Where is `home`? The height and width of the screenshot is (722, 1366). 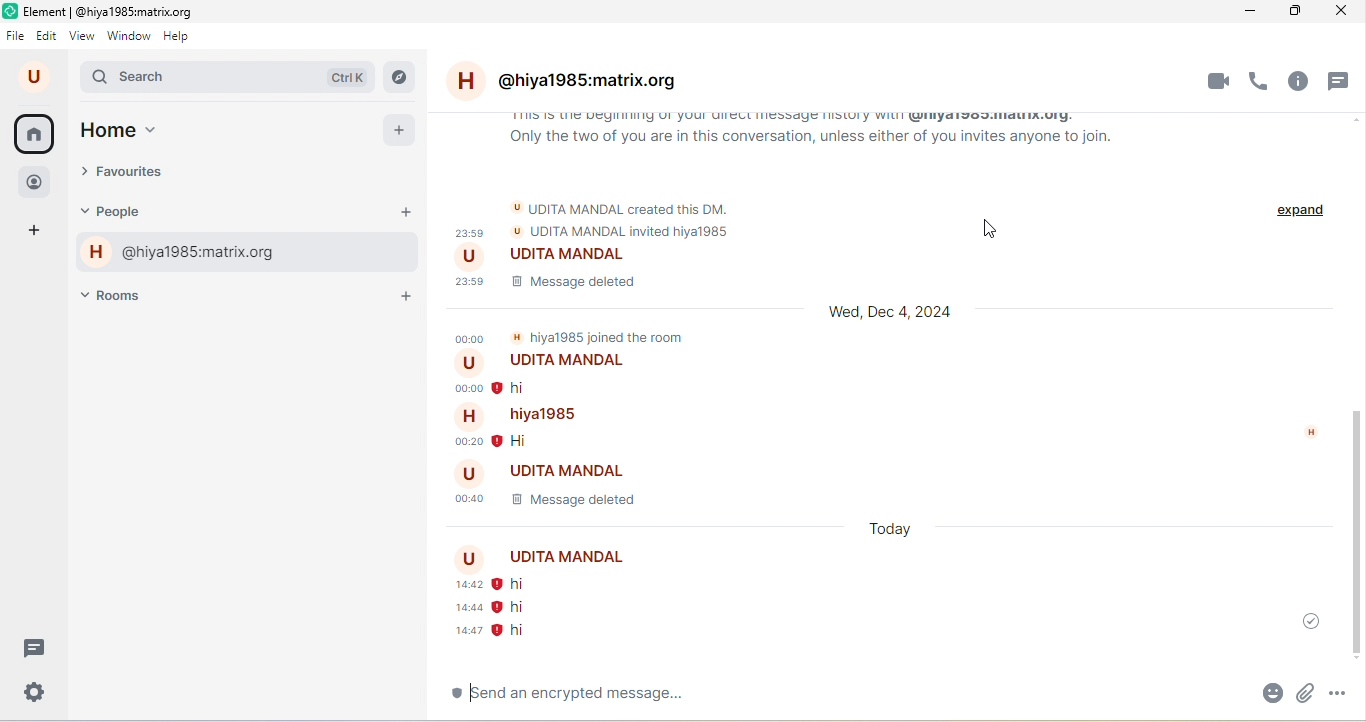 home is located at coordinates (34, 134).